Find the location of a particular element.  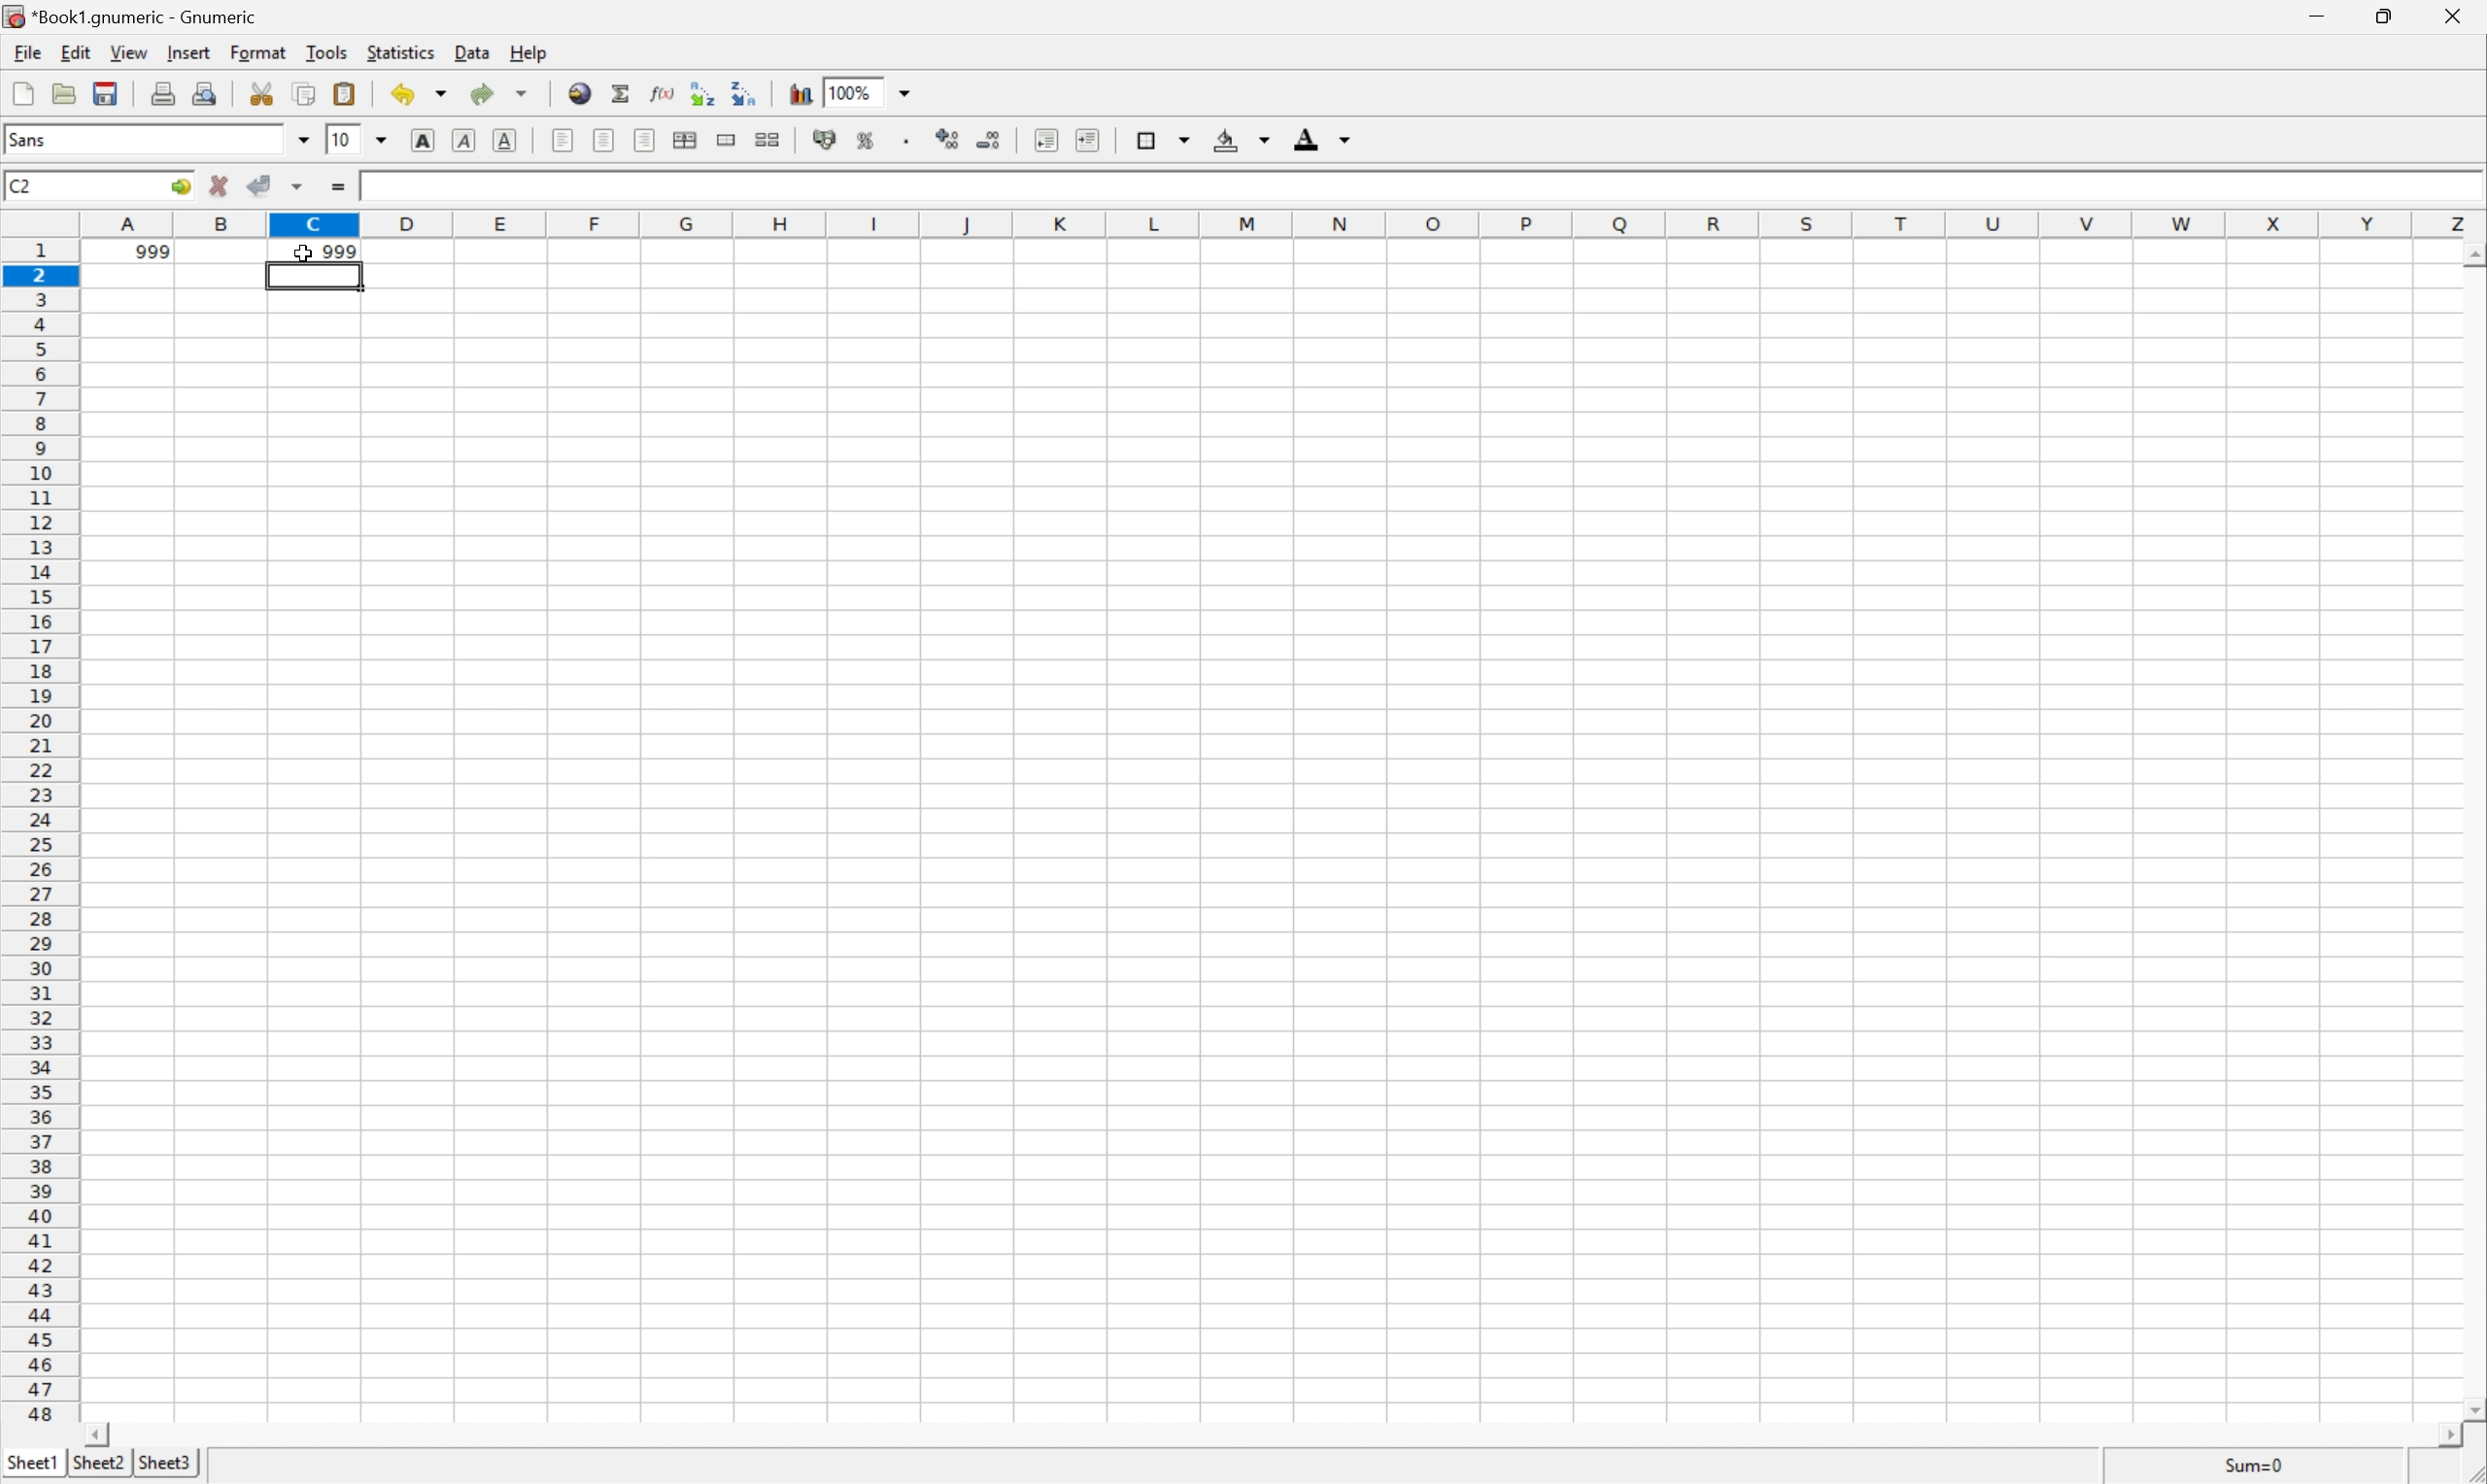

Font size 10 is located at coordinates (362, 137).